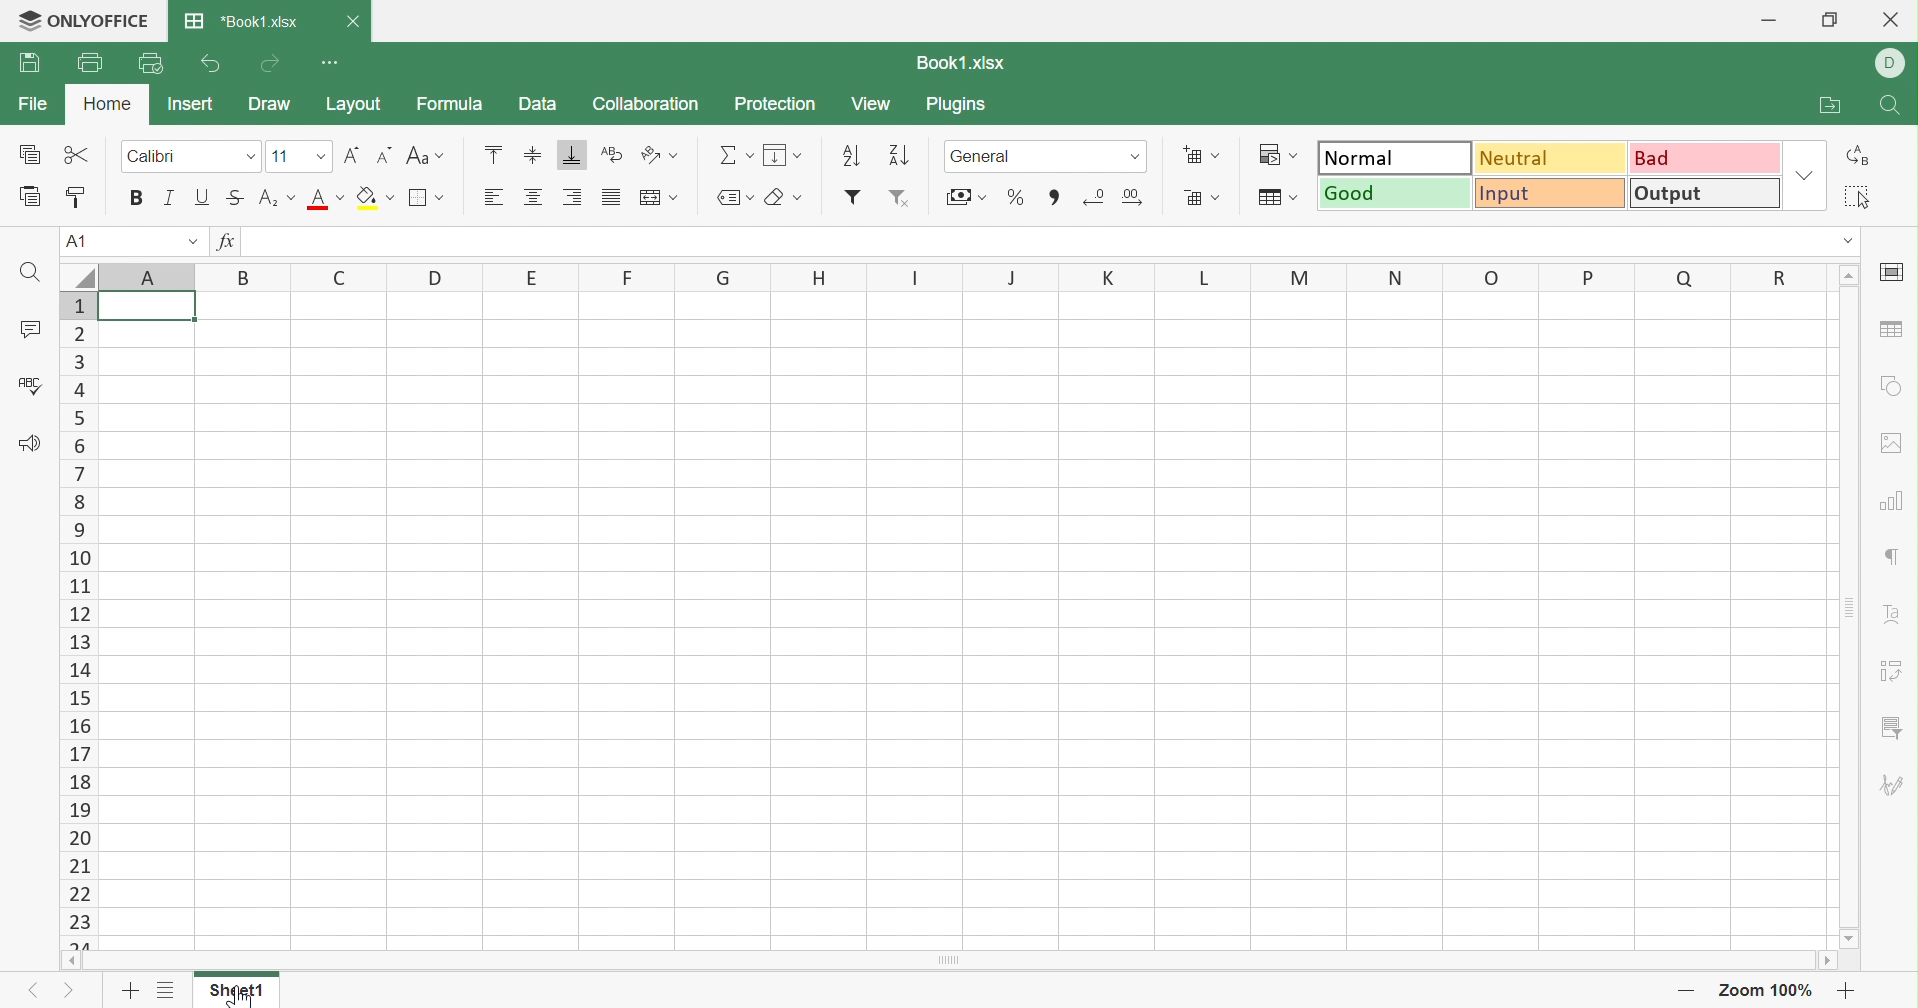 The width and height of the screenshot is (1918, 1008). What do you see at coordinates (384, 154) in the screenshot?
I see `Decrement font size` at bounding box center [384, 154].